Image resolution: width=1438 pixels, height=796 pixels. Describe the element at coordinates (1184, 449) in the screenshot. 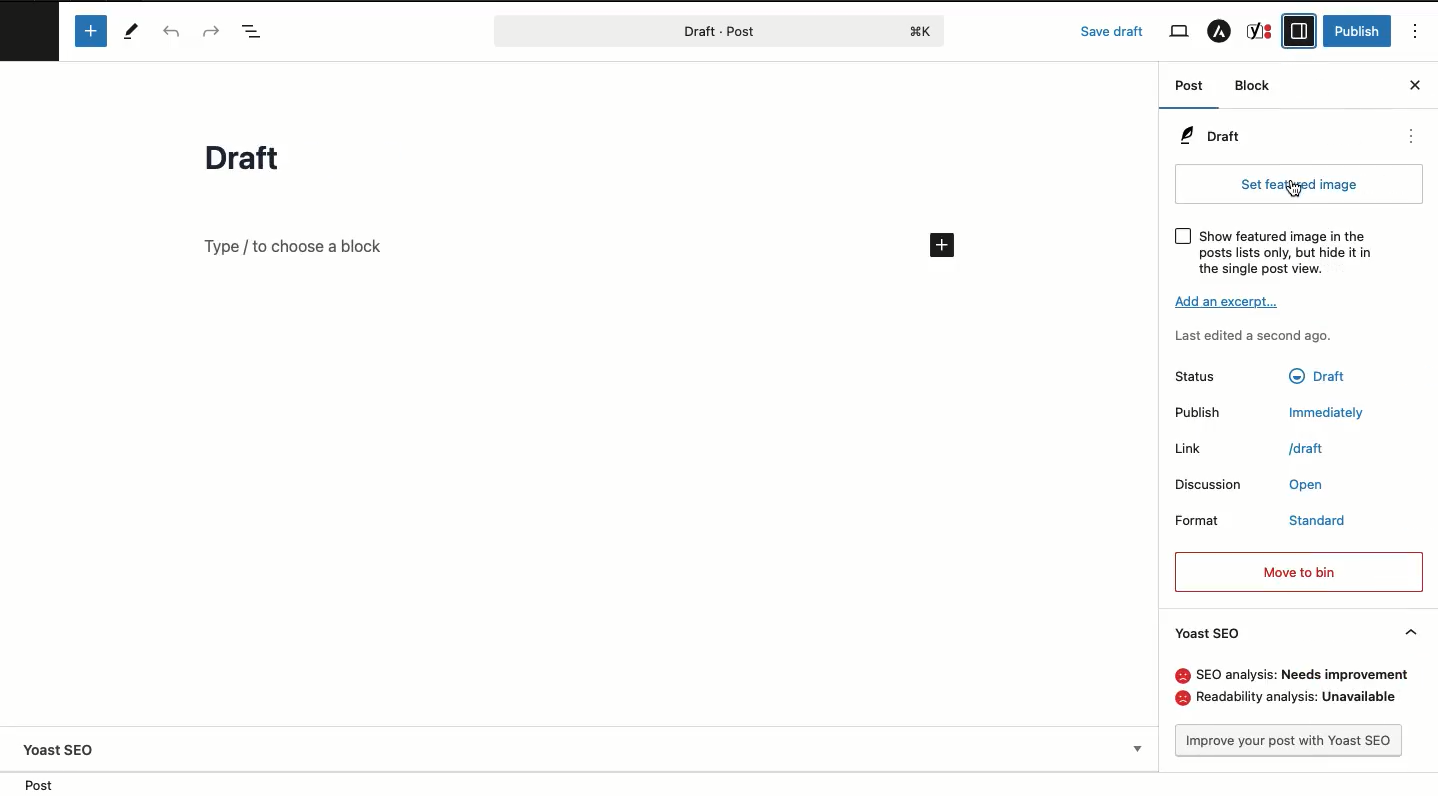

I see `Link` at that location.